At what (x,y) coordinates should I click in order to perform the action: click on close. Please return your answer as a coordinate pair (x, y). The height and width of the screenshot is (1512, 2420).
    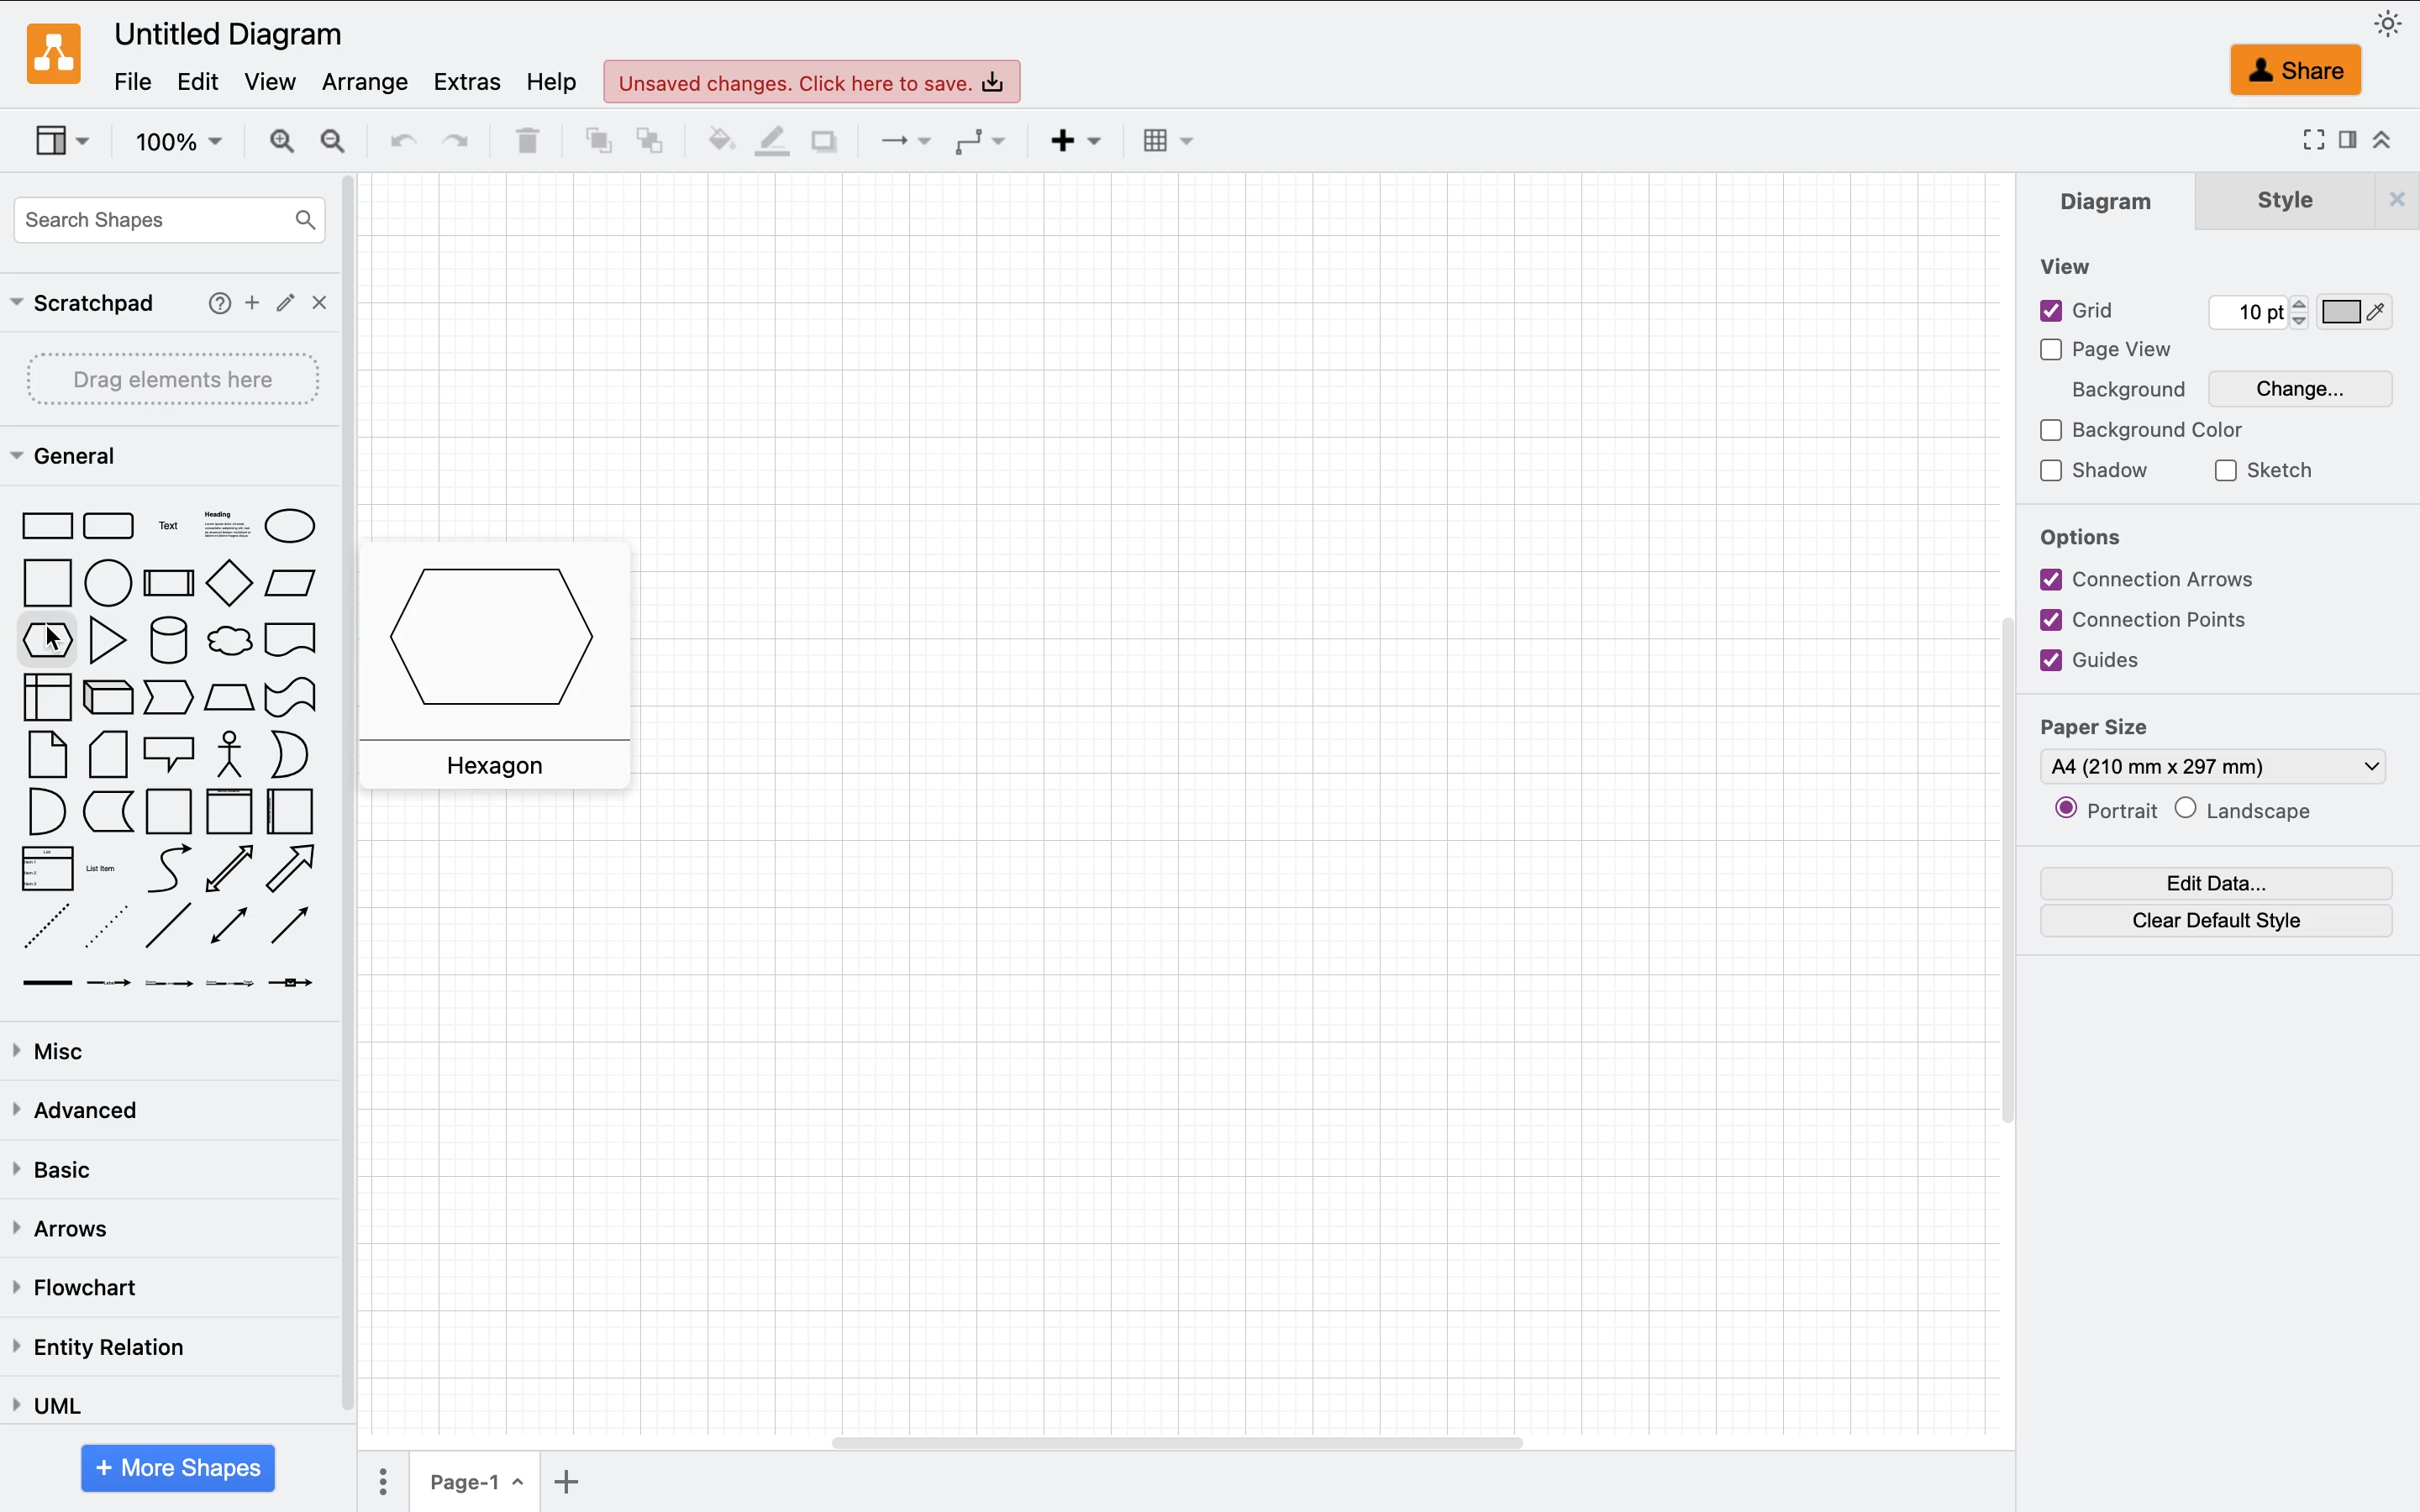
    Looking at the image, I should click on (319, 301).